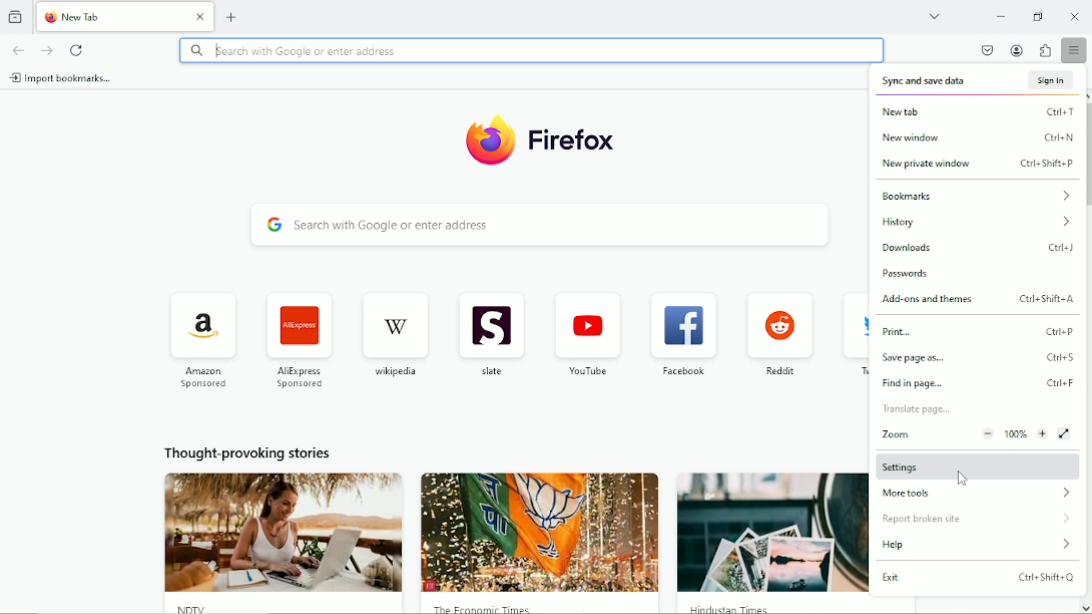 The image size is (1092, 614). What do you see at coordinates (975, 248) in the screenshot?
I see `downloads` at bounding box center [975, 248].